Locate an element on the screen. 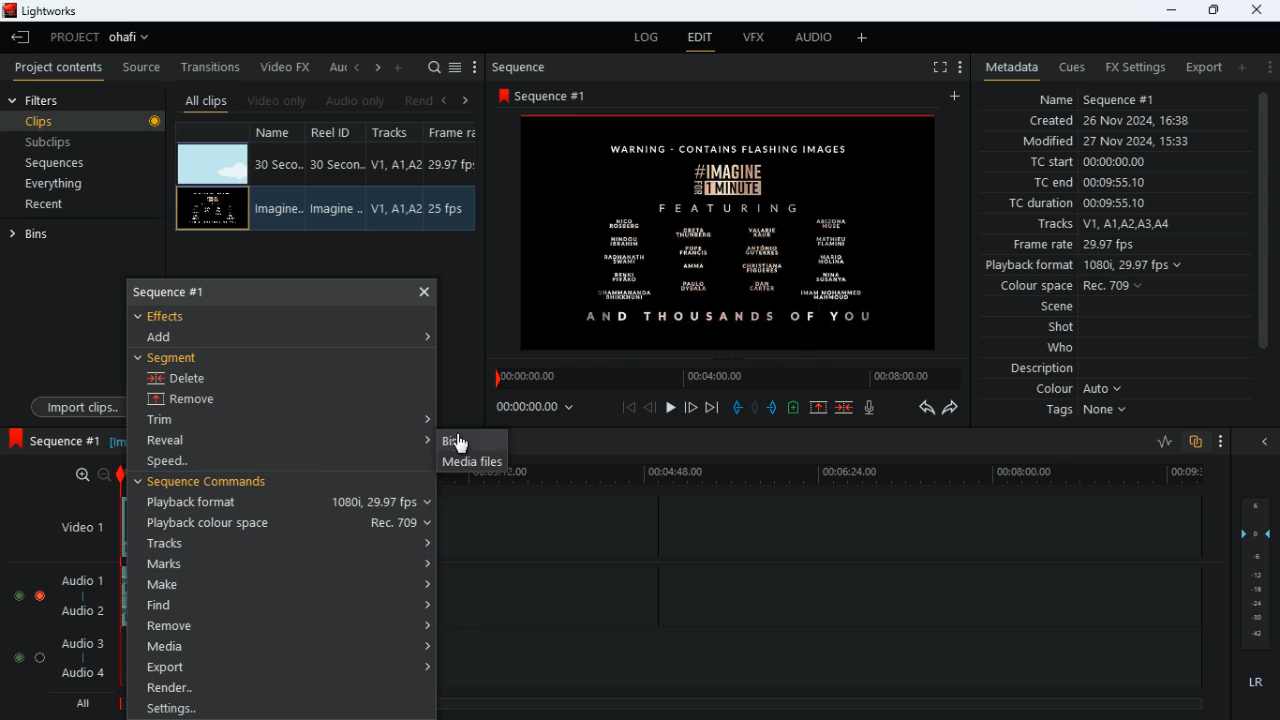  Track is located at coordinates (396, 208).